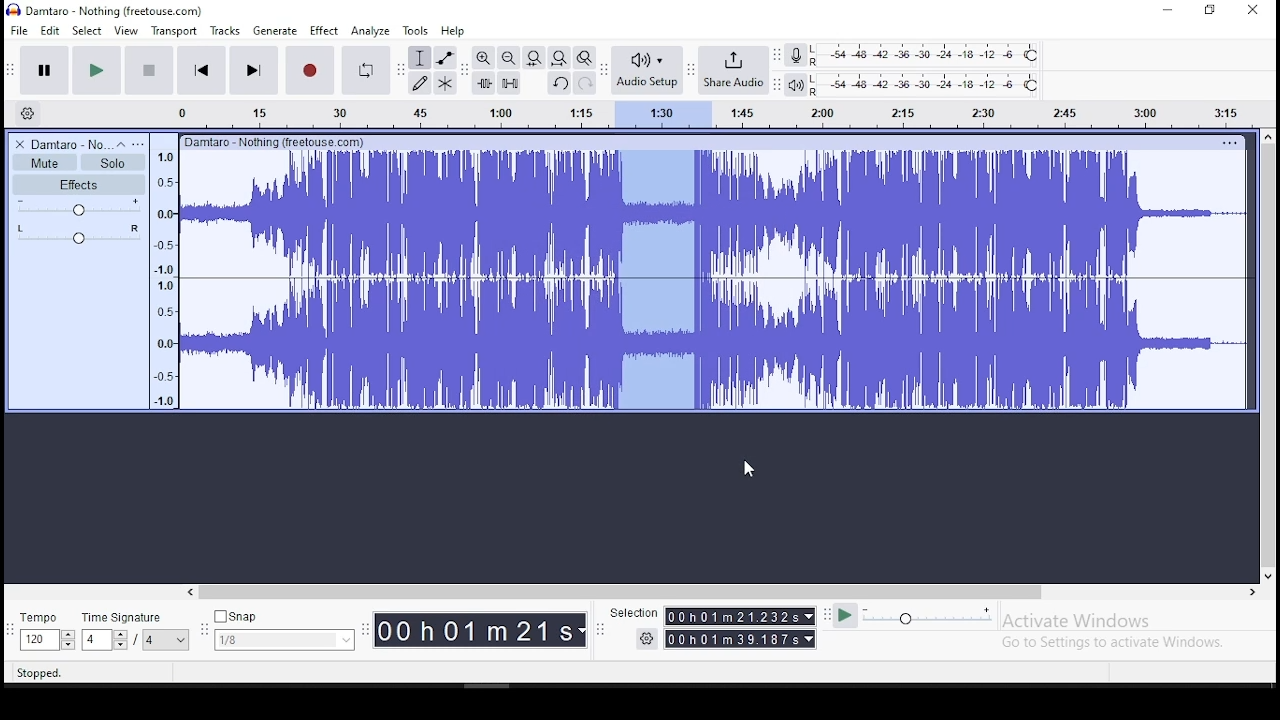 This screenshot has width=1280, height=720. Describe the element at coordinates (1074, 621) in the screenshot. I see `Activate windows` at that location.